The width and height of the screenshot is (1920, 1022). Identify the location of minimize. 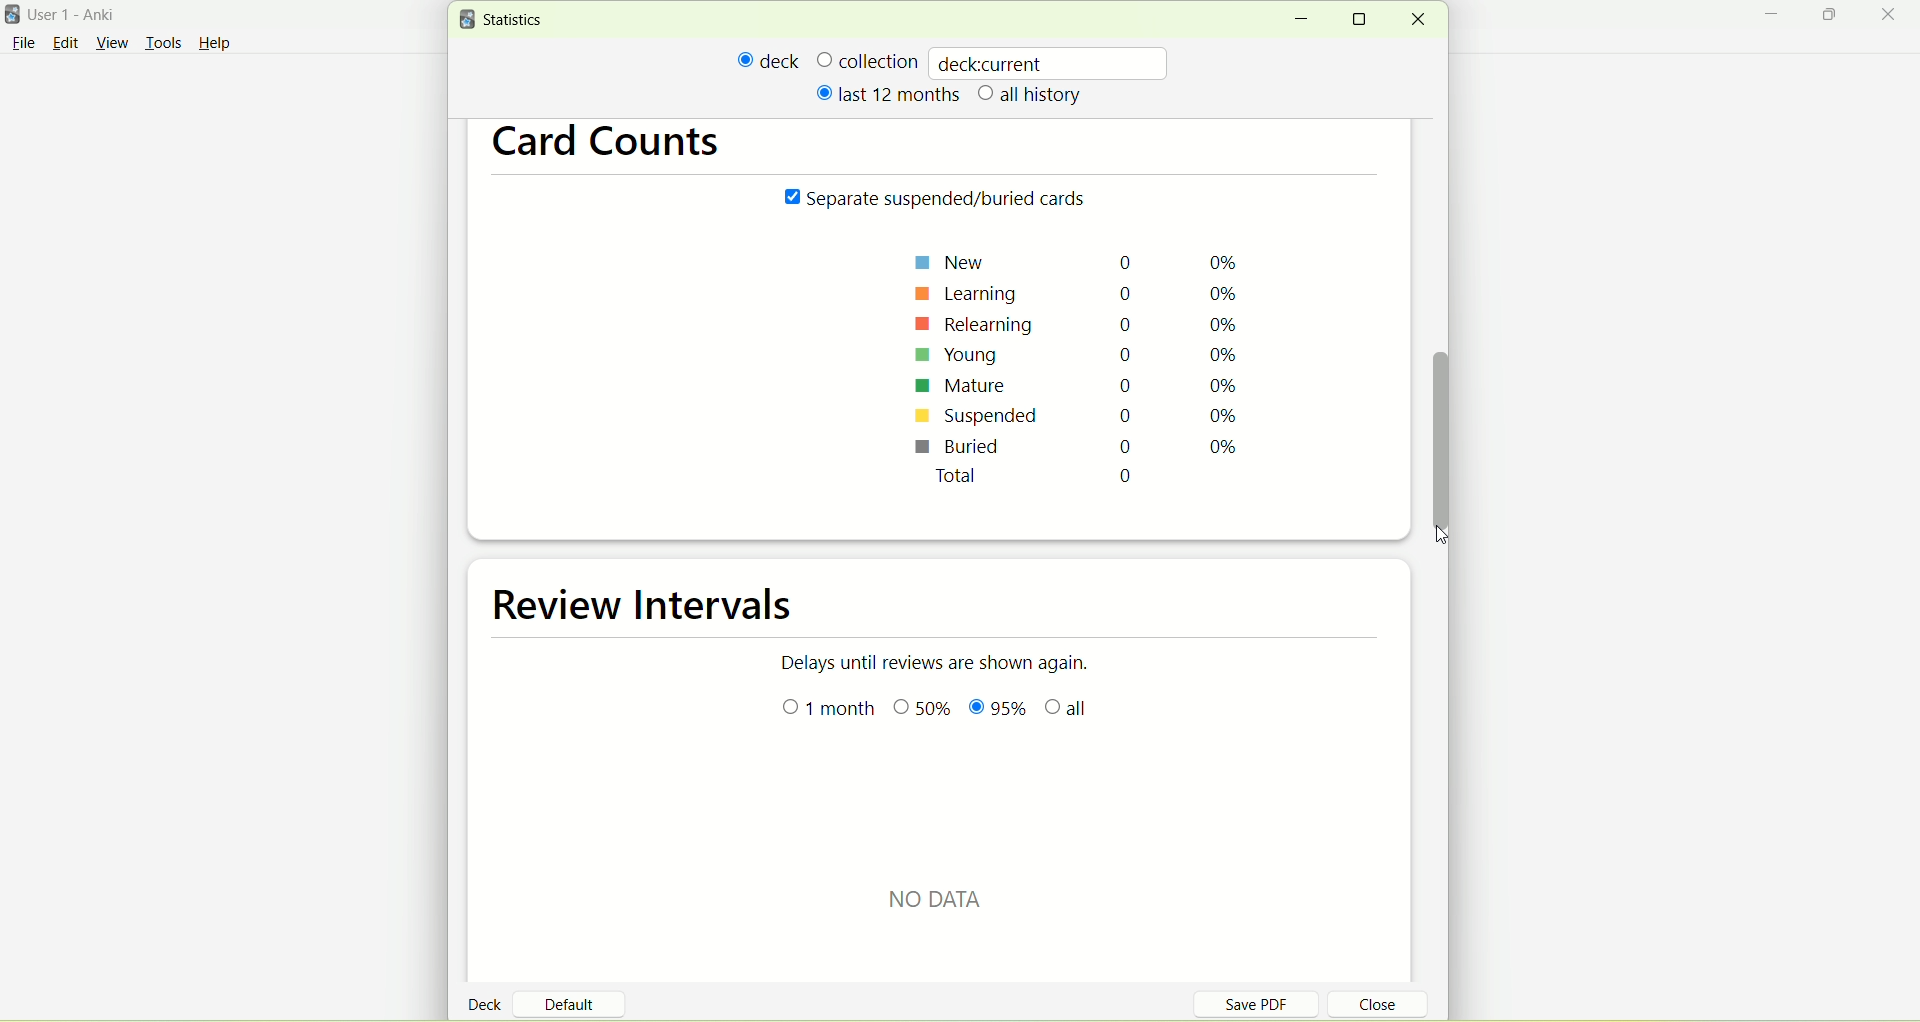
(1777, 17).